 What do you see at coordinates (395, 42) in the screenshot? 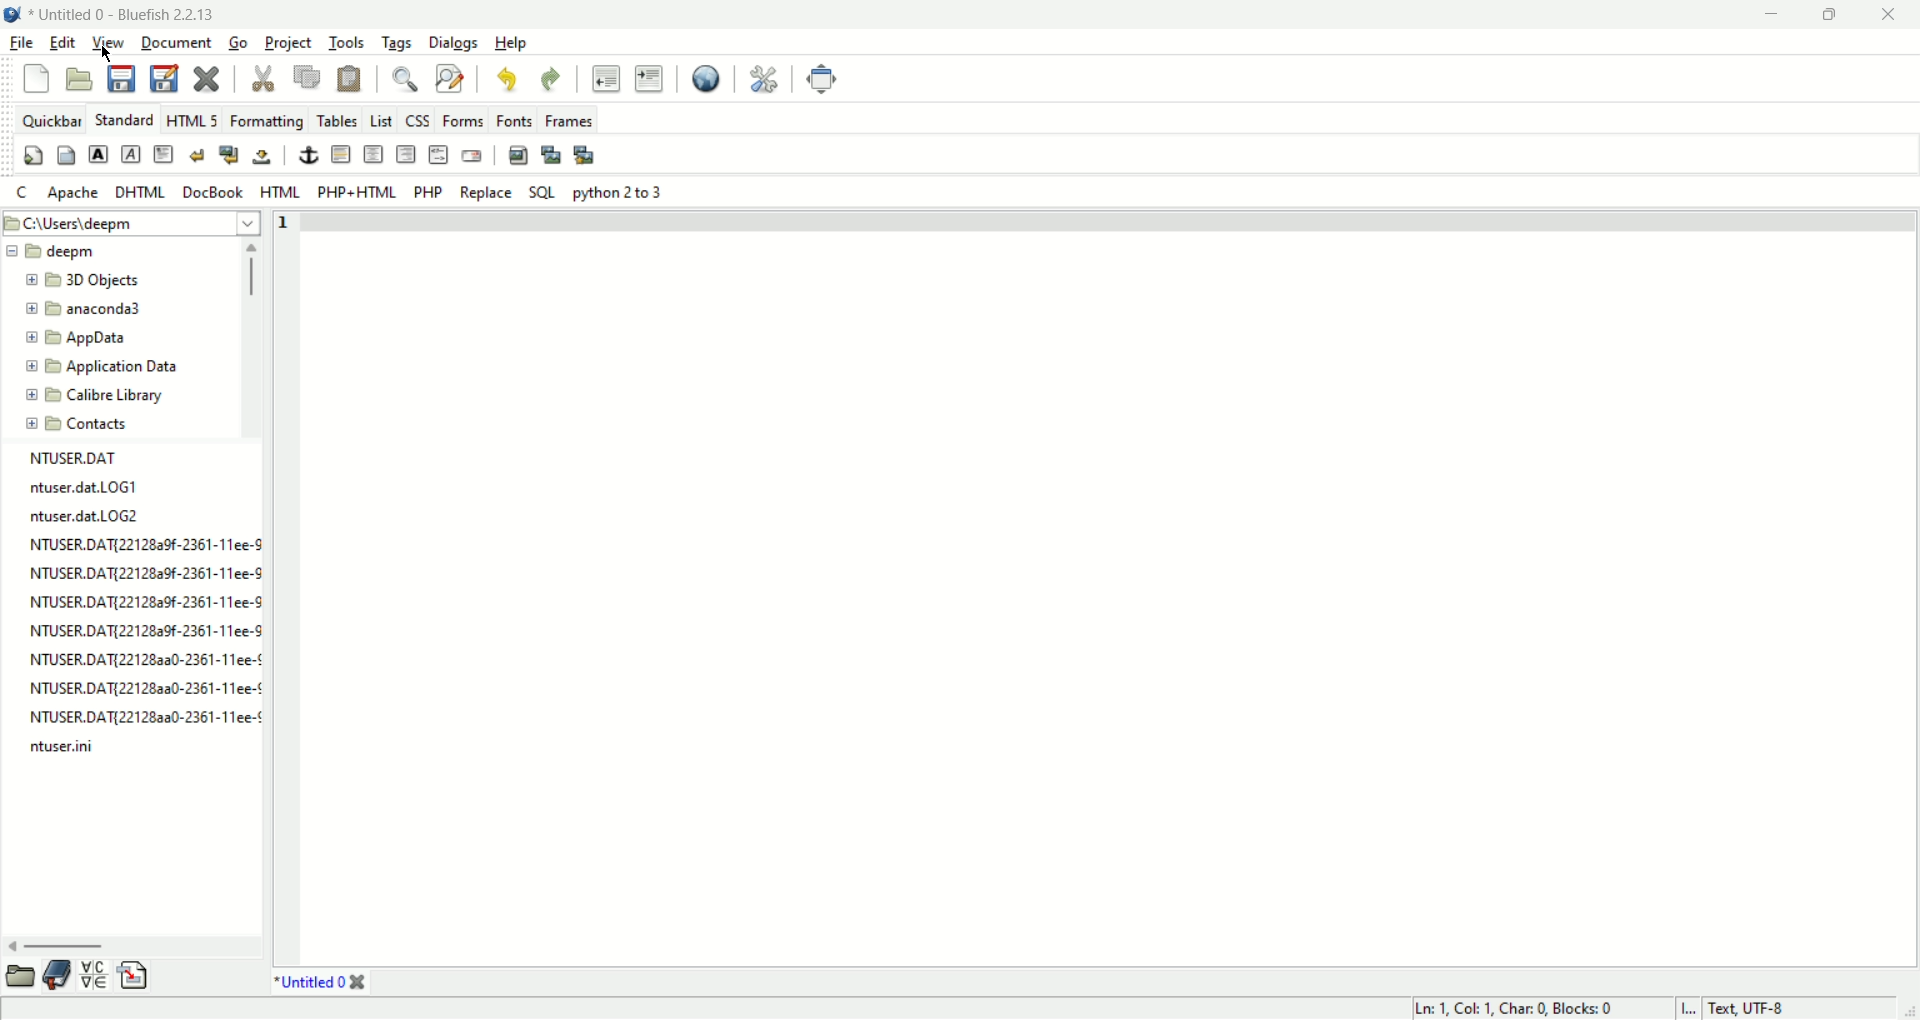
I see `tags` at bounding box center [395, 42].